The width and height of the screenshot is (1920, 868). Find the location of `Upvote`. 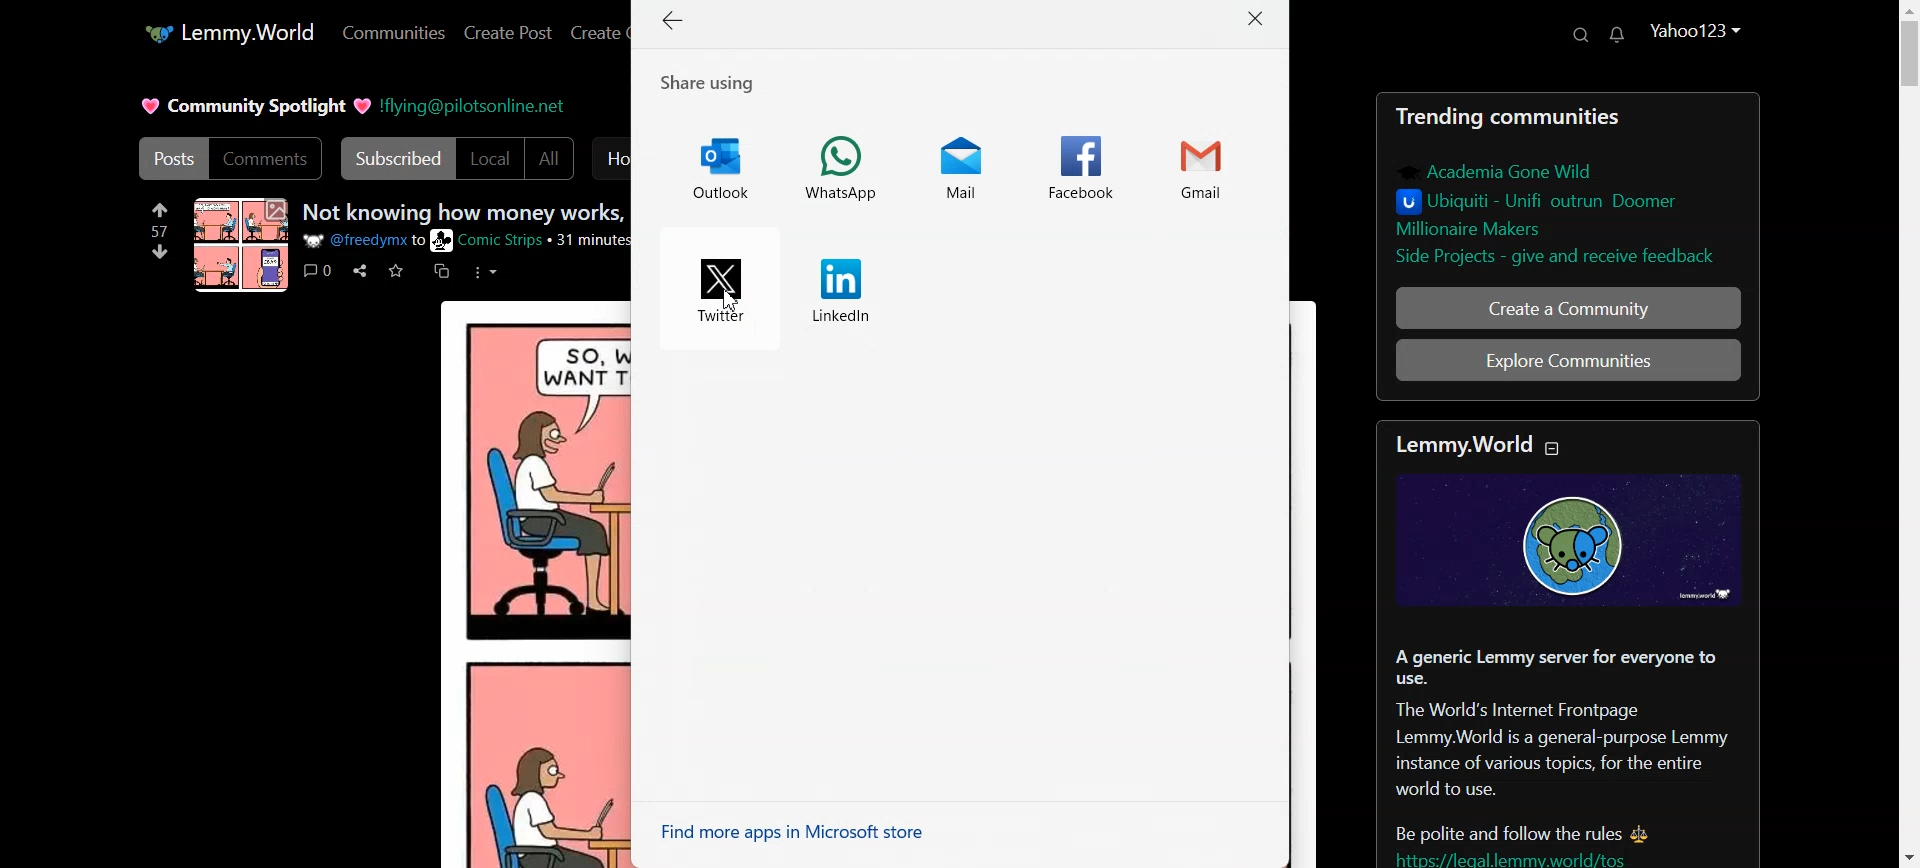

Upvote is located at coordinates (160, 218).